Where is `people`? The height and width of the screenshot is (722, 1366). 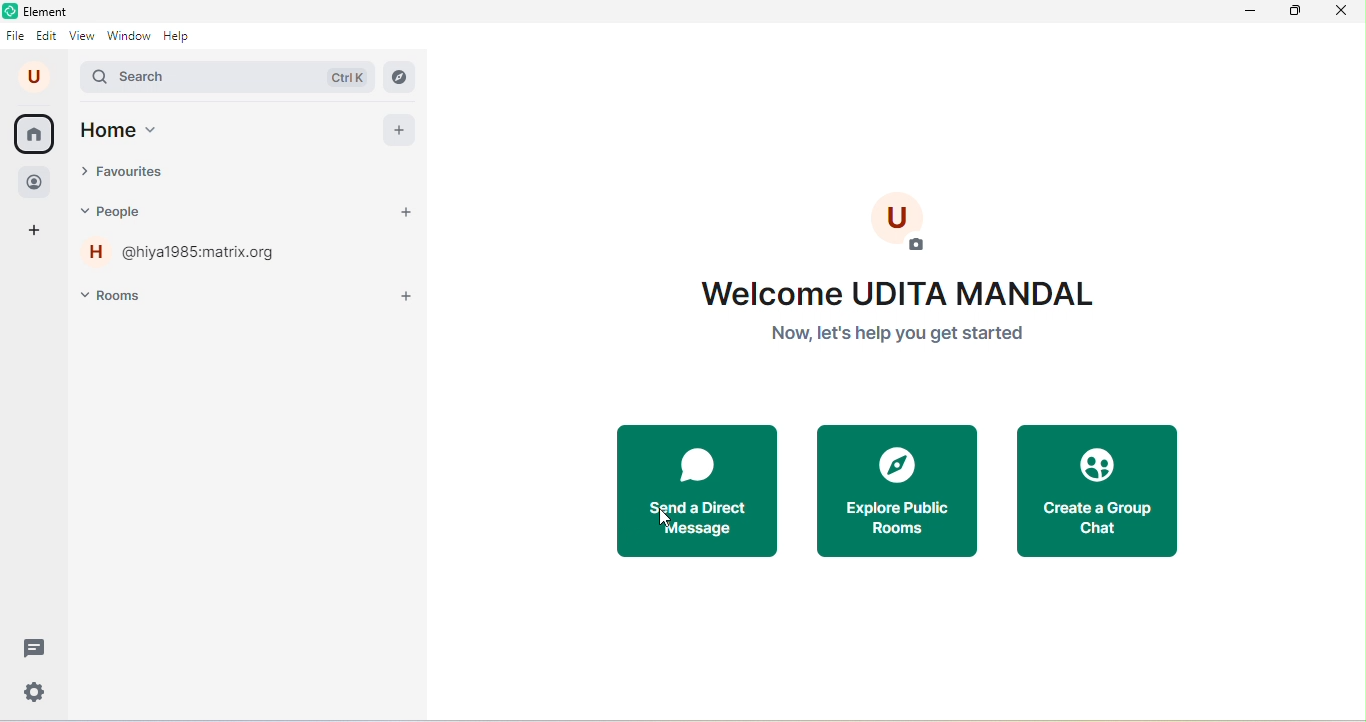
people is located at coordinates (130, 212).